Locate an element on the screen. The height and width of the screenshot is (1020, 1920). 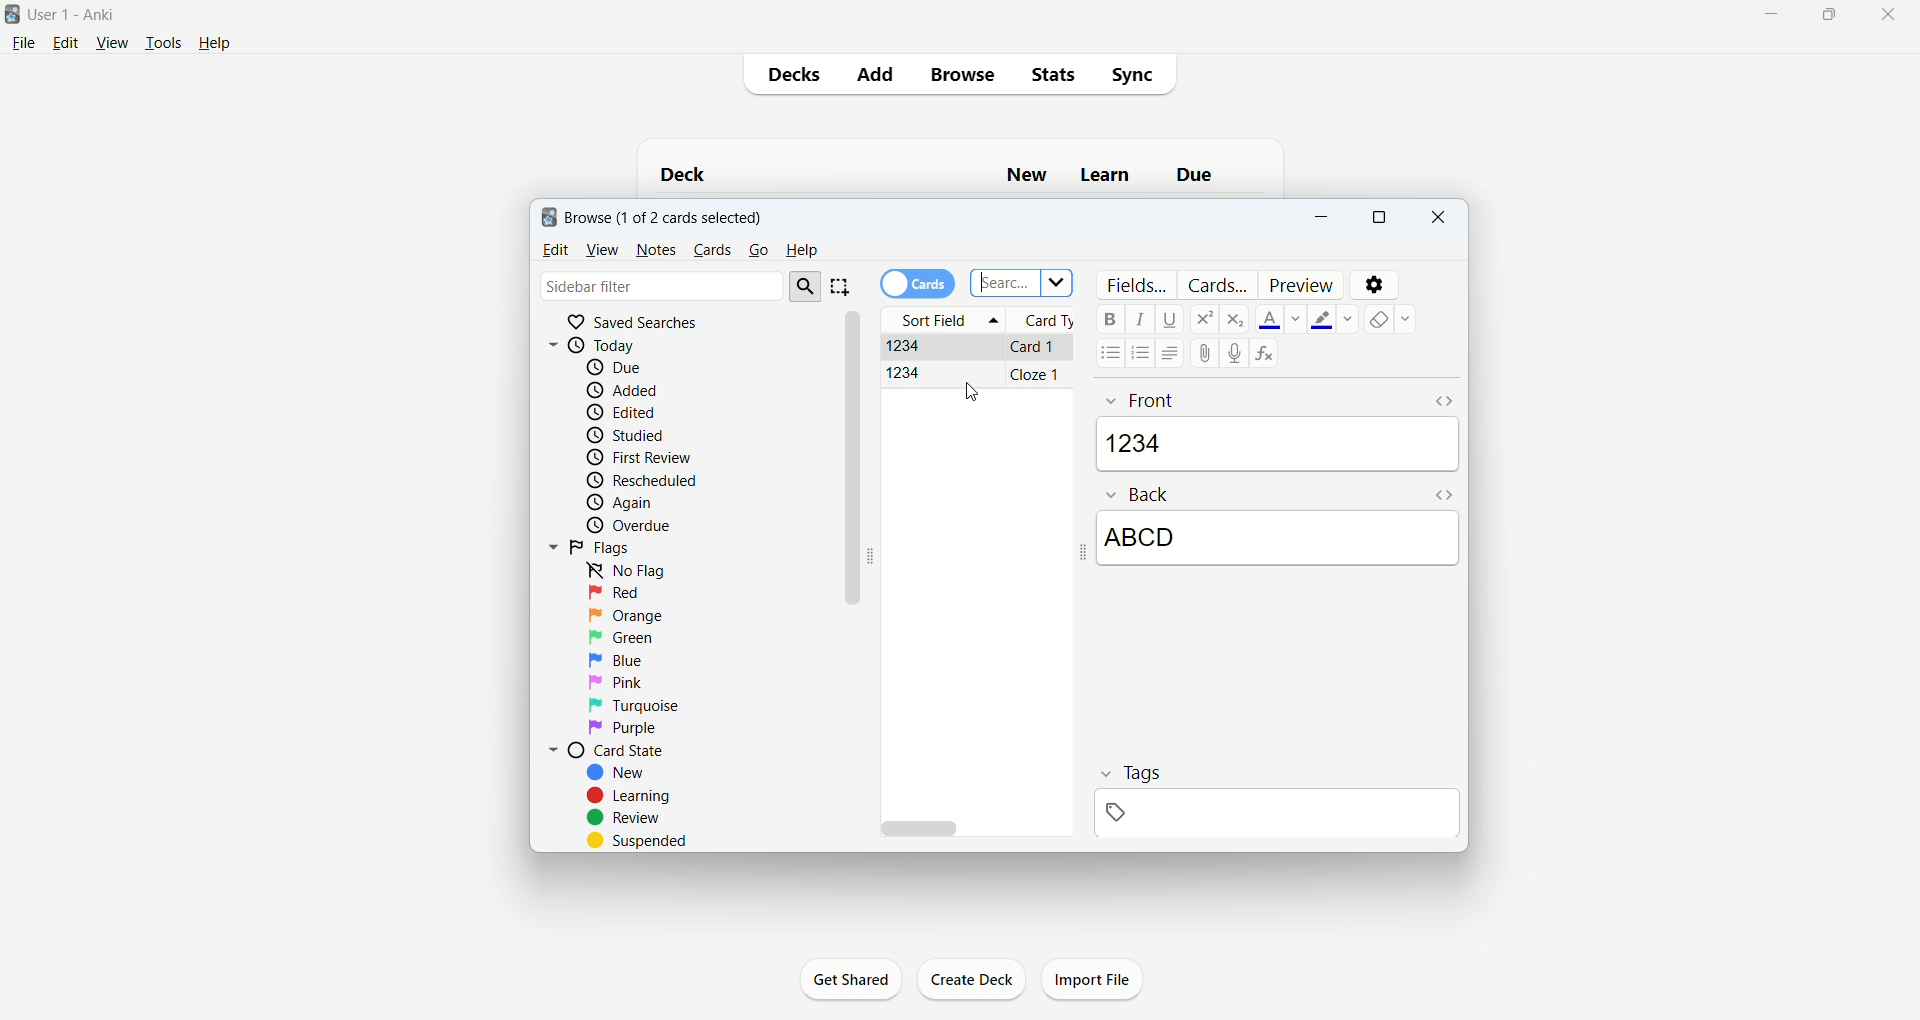
dropdown is located at coordinates (1064, 283).